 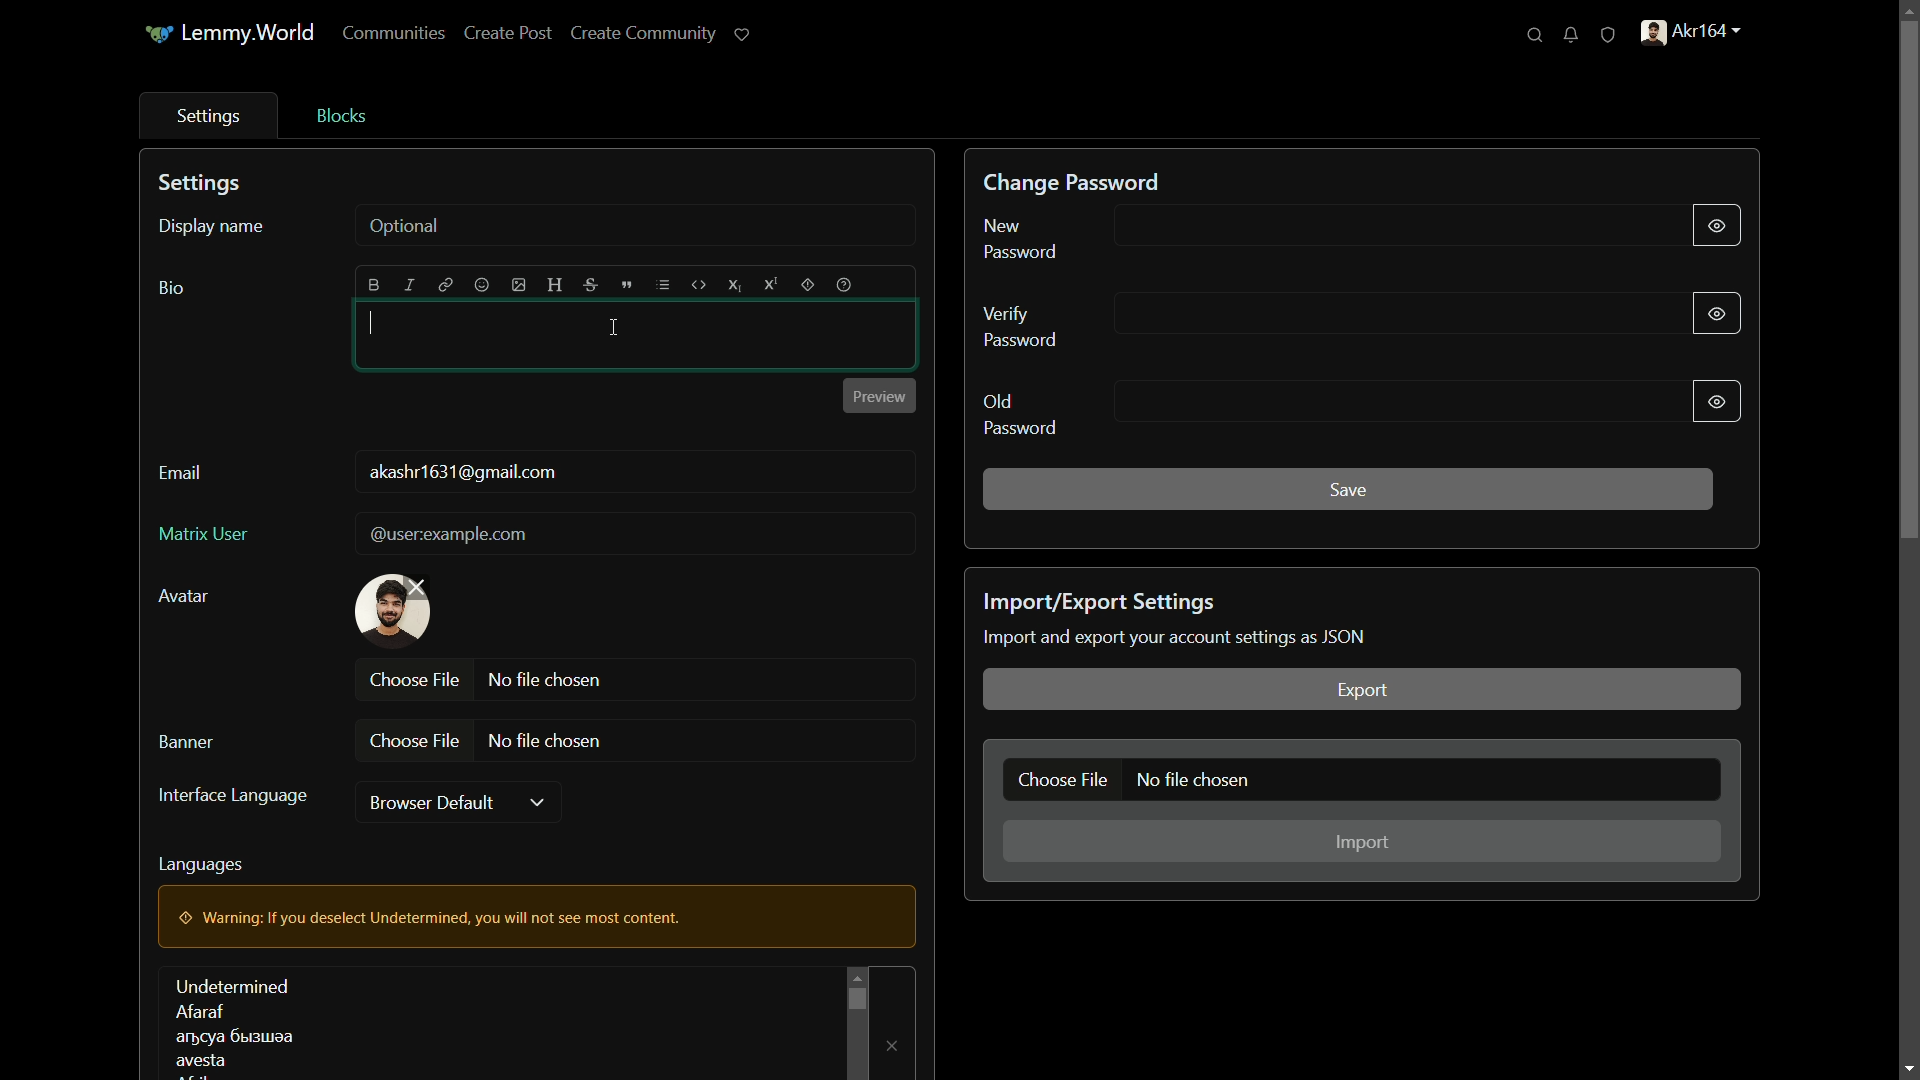 I want to click on @userexample.com, so click(x=452, y=535).